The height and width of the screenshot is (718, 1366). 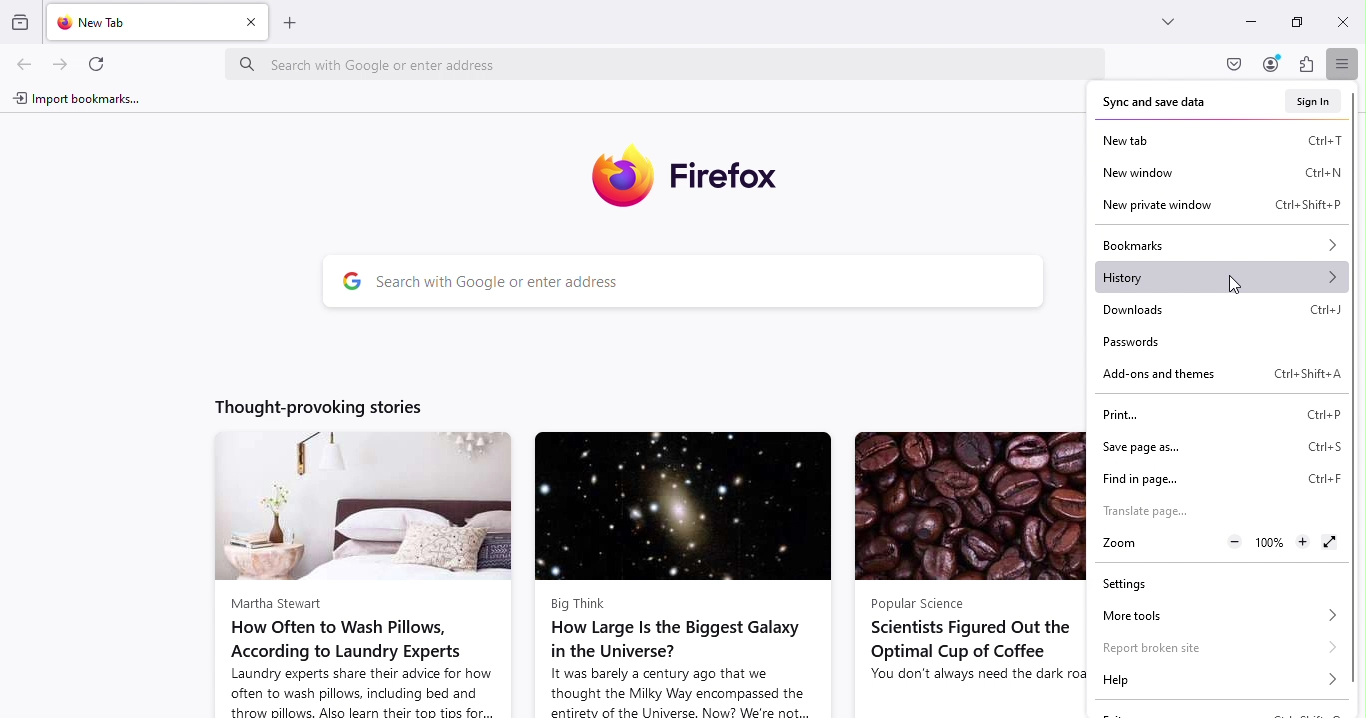 What do you see at coordinates (1214, 205) in the screenshot?
I see `New private window` at bounding box center [1214, 205].